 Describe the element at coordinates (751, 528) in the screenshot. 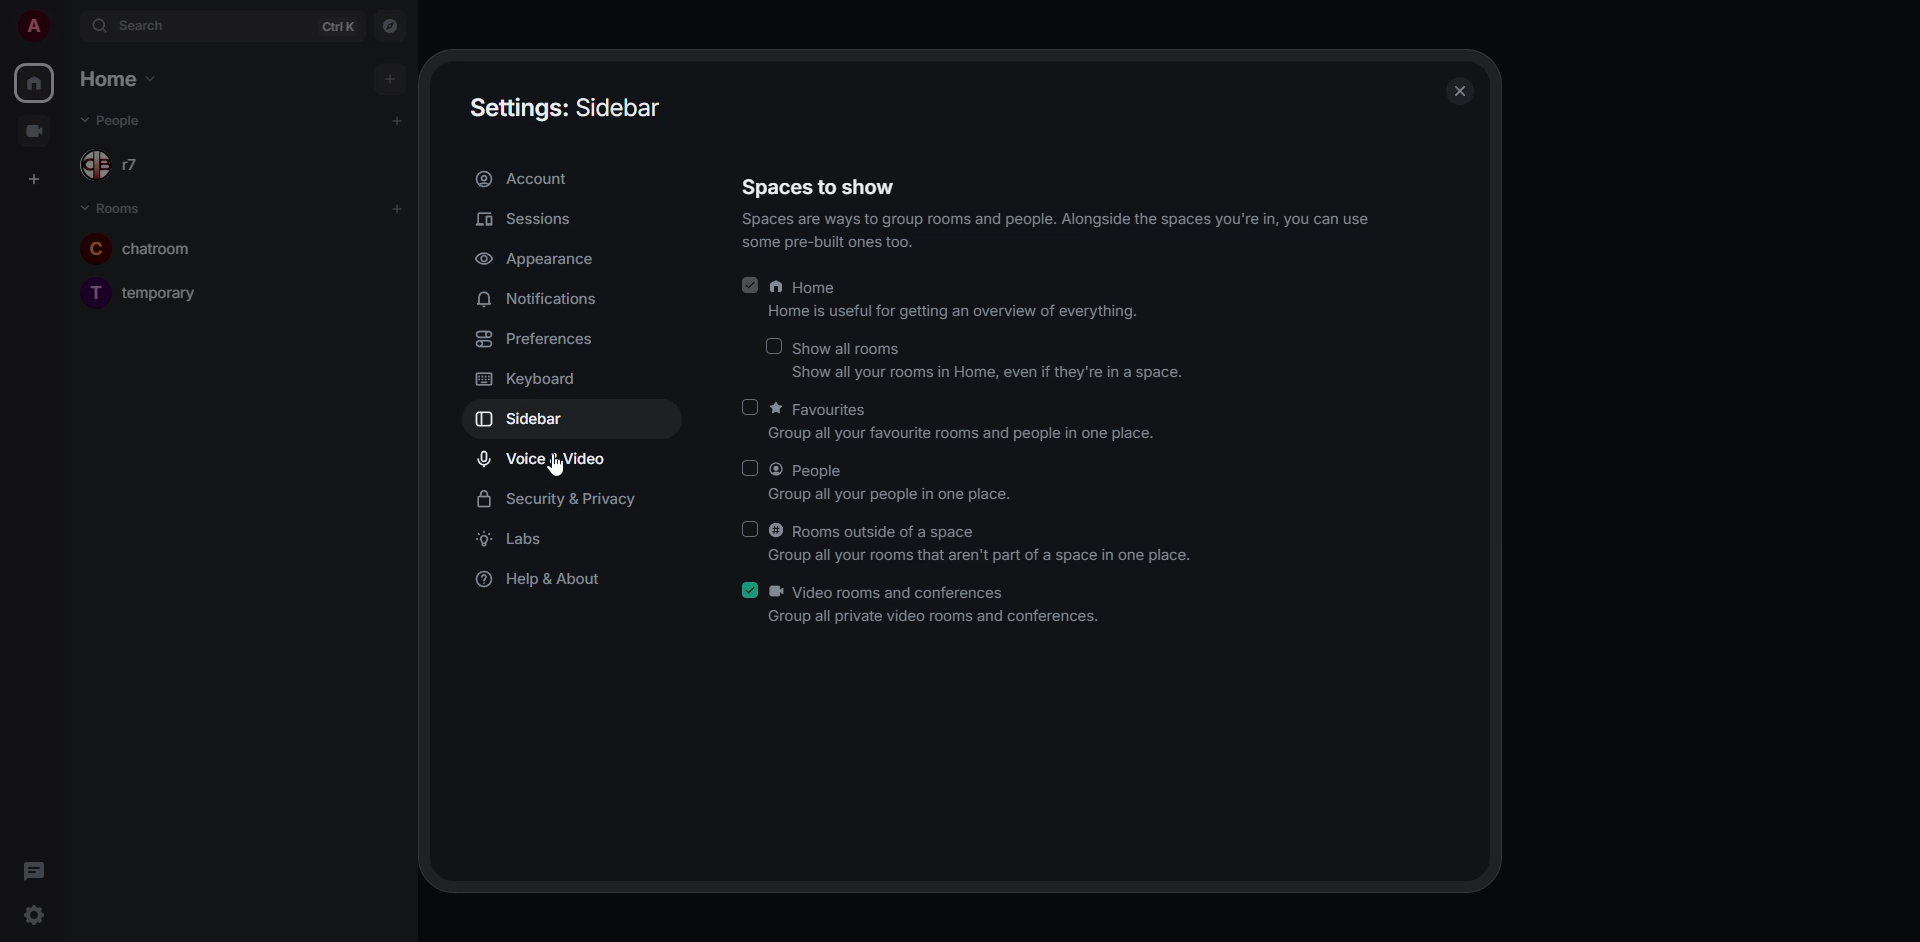

I see `click to enable` at that location.